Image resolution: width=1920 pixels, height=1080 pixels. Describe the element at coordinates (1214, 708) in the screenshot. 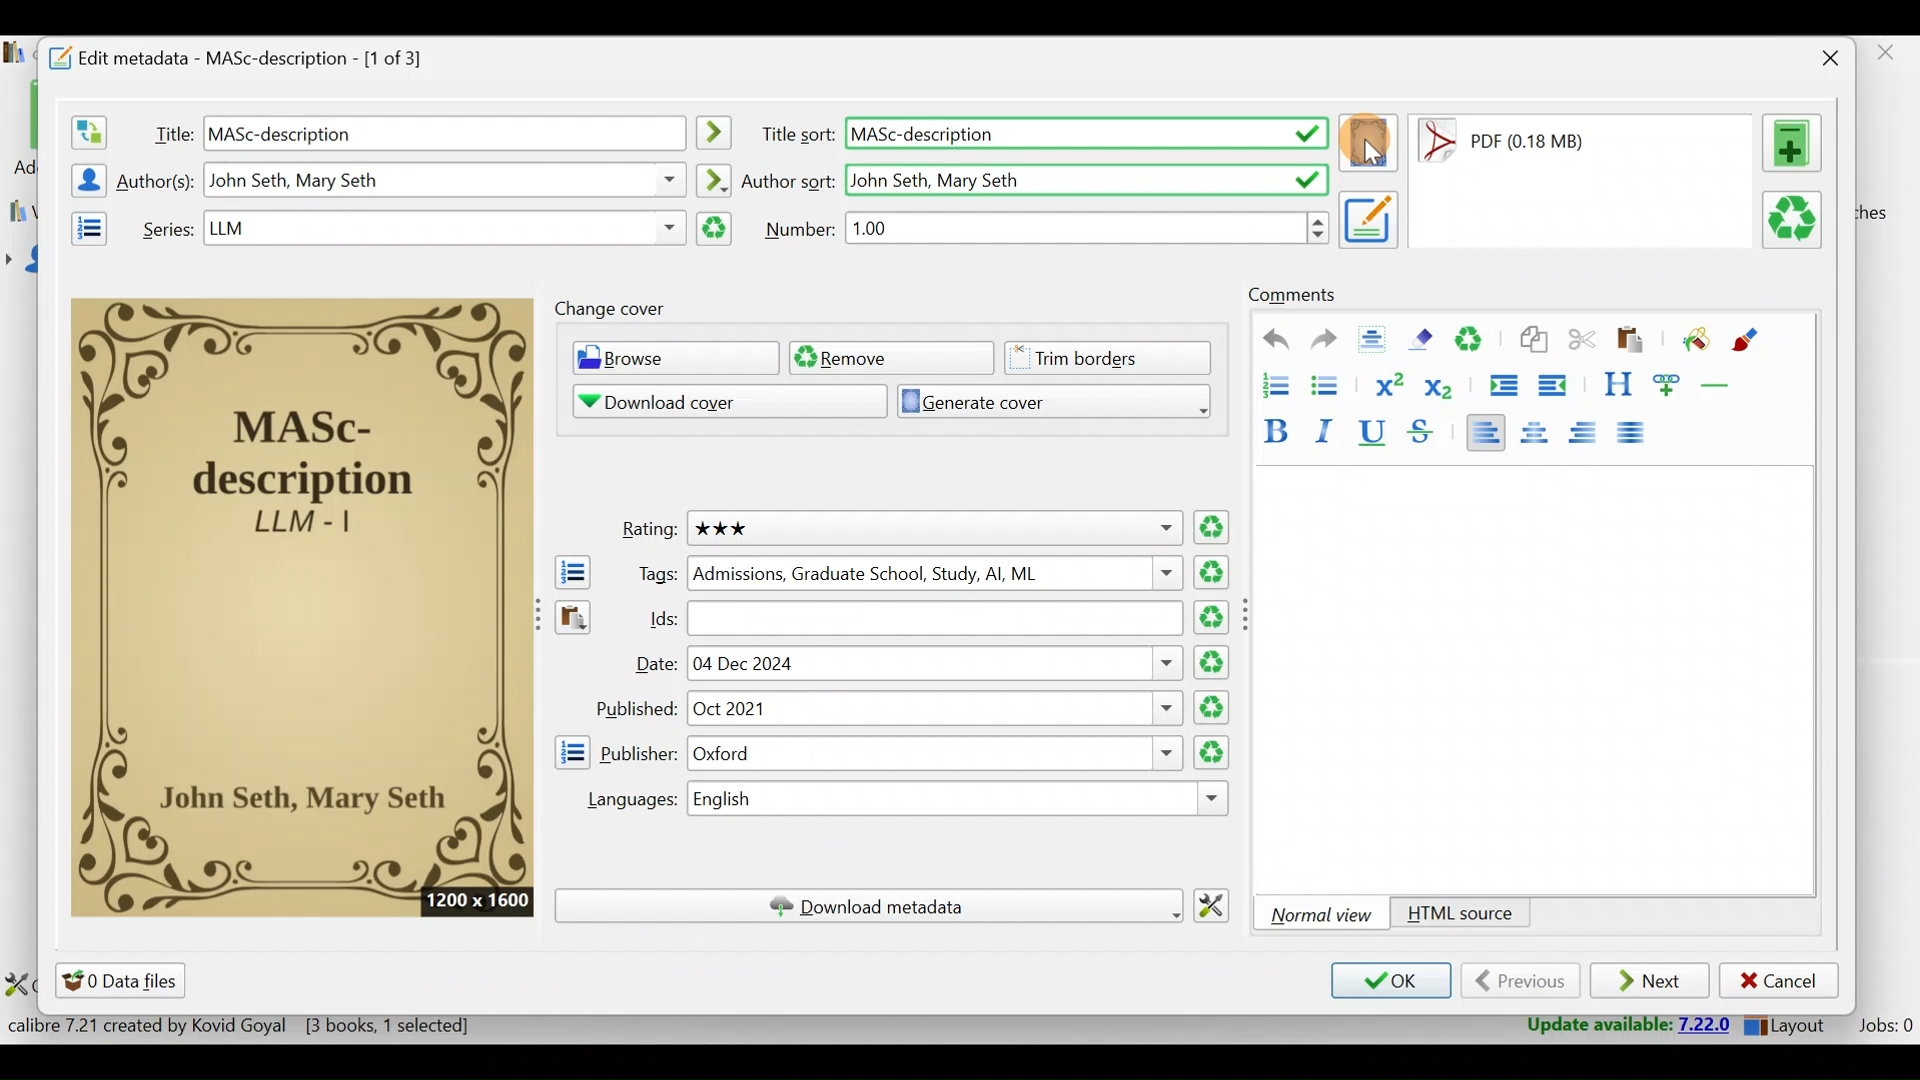

I see `Clear date` at that location.